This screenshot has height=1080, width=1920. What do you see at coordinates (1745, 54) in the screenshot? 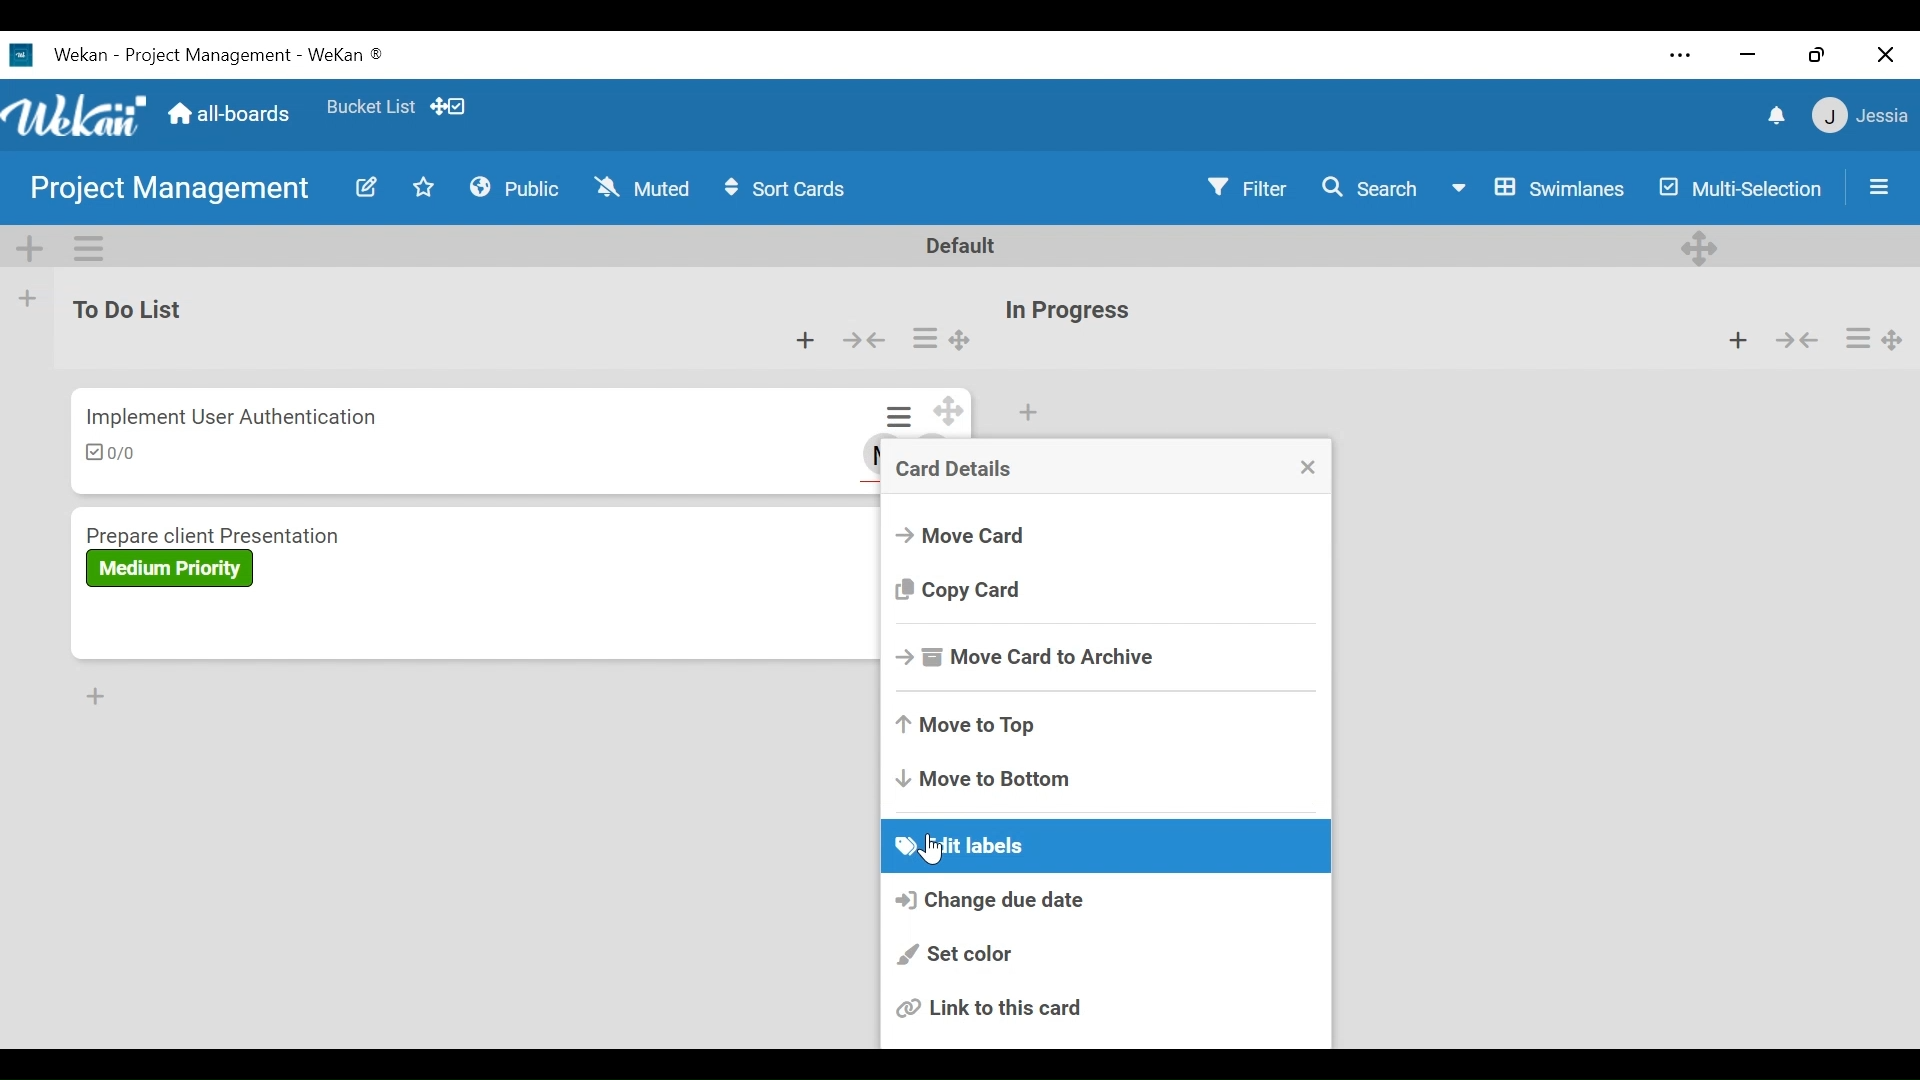
I see `minimize` at bounding box center [1745, 54].